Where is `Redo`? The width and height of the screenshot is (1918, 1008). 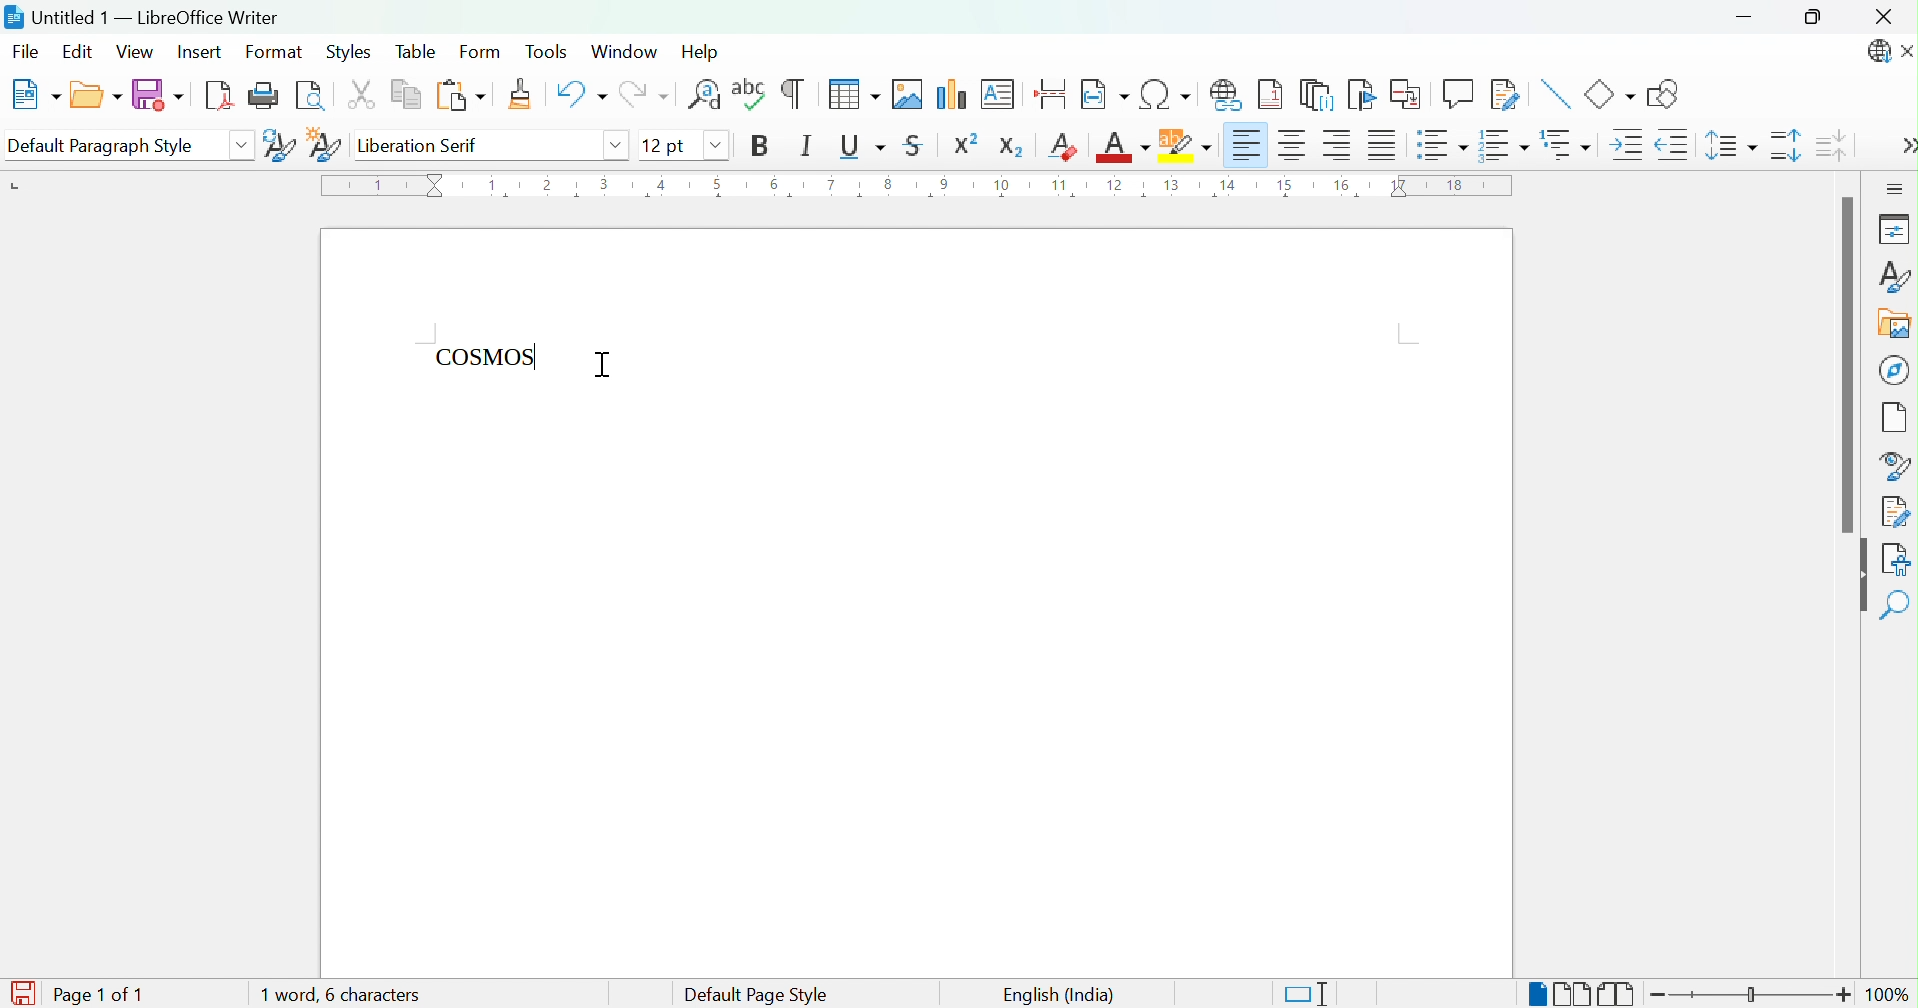 Redo is located at coordinates (643, 96).